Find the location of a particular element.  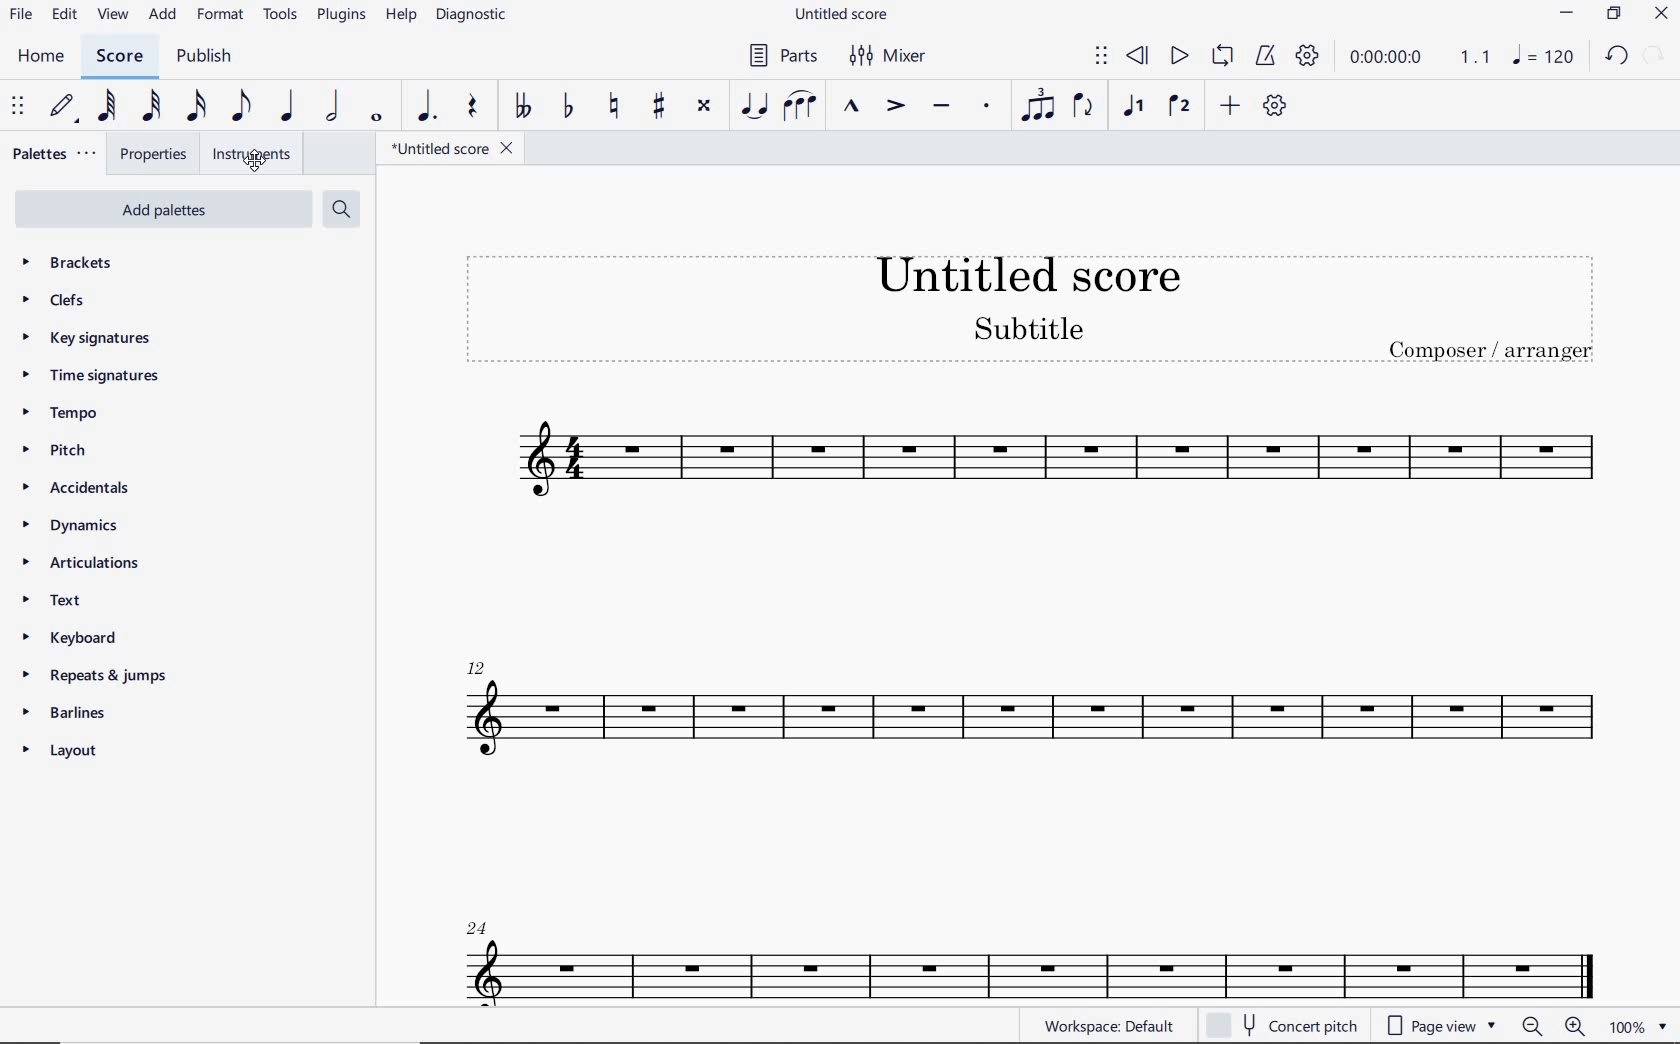

PUBLISH is located at coordinates (210, 59).